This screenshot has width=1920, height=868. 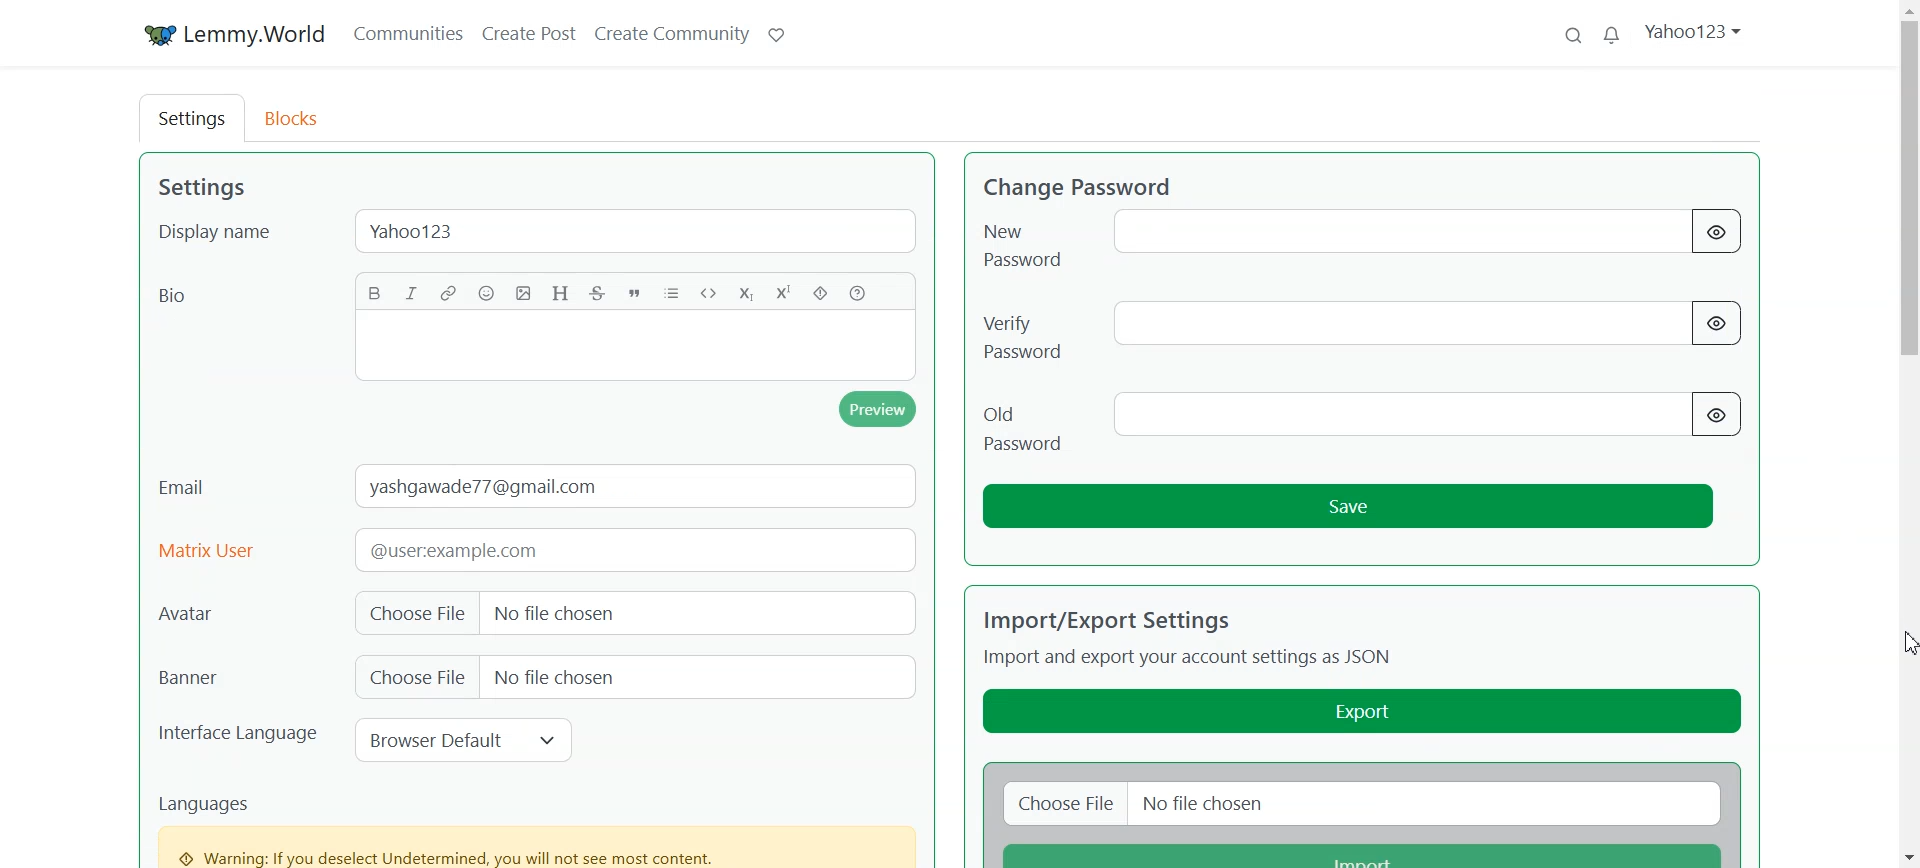 I want to click on @user:example.com, so click(x=626, y=549).